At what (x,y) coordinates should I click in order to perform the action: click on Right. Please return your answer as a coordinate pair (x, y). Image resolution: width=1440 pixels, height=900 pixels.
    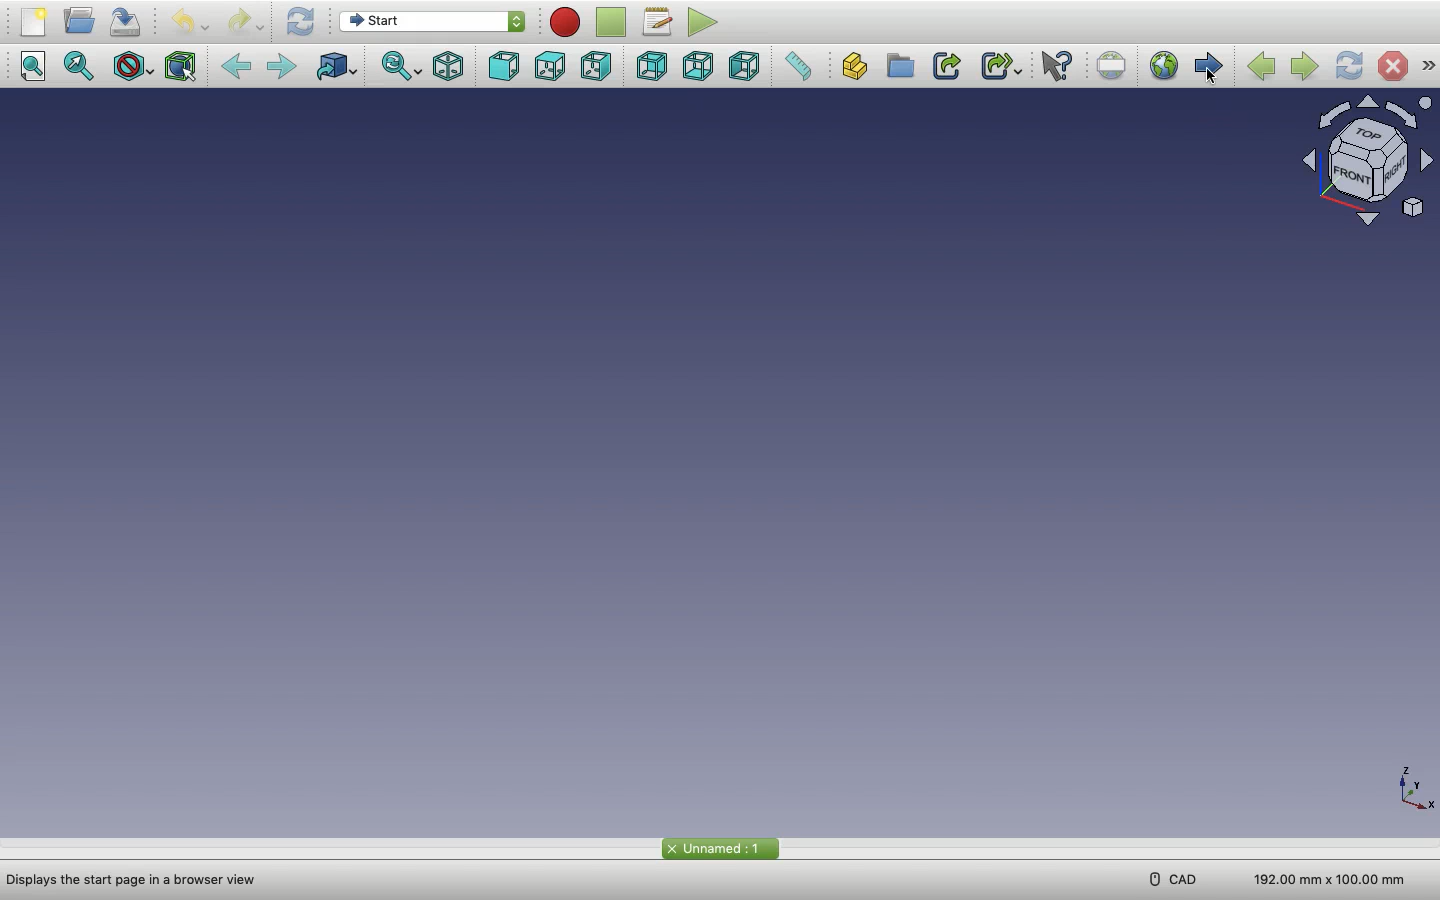
    Looking at the image, I should click on (595, 66).